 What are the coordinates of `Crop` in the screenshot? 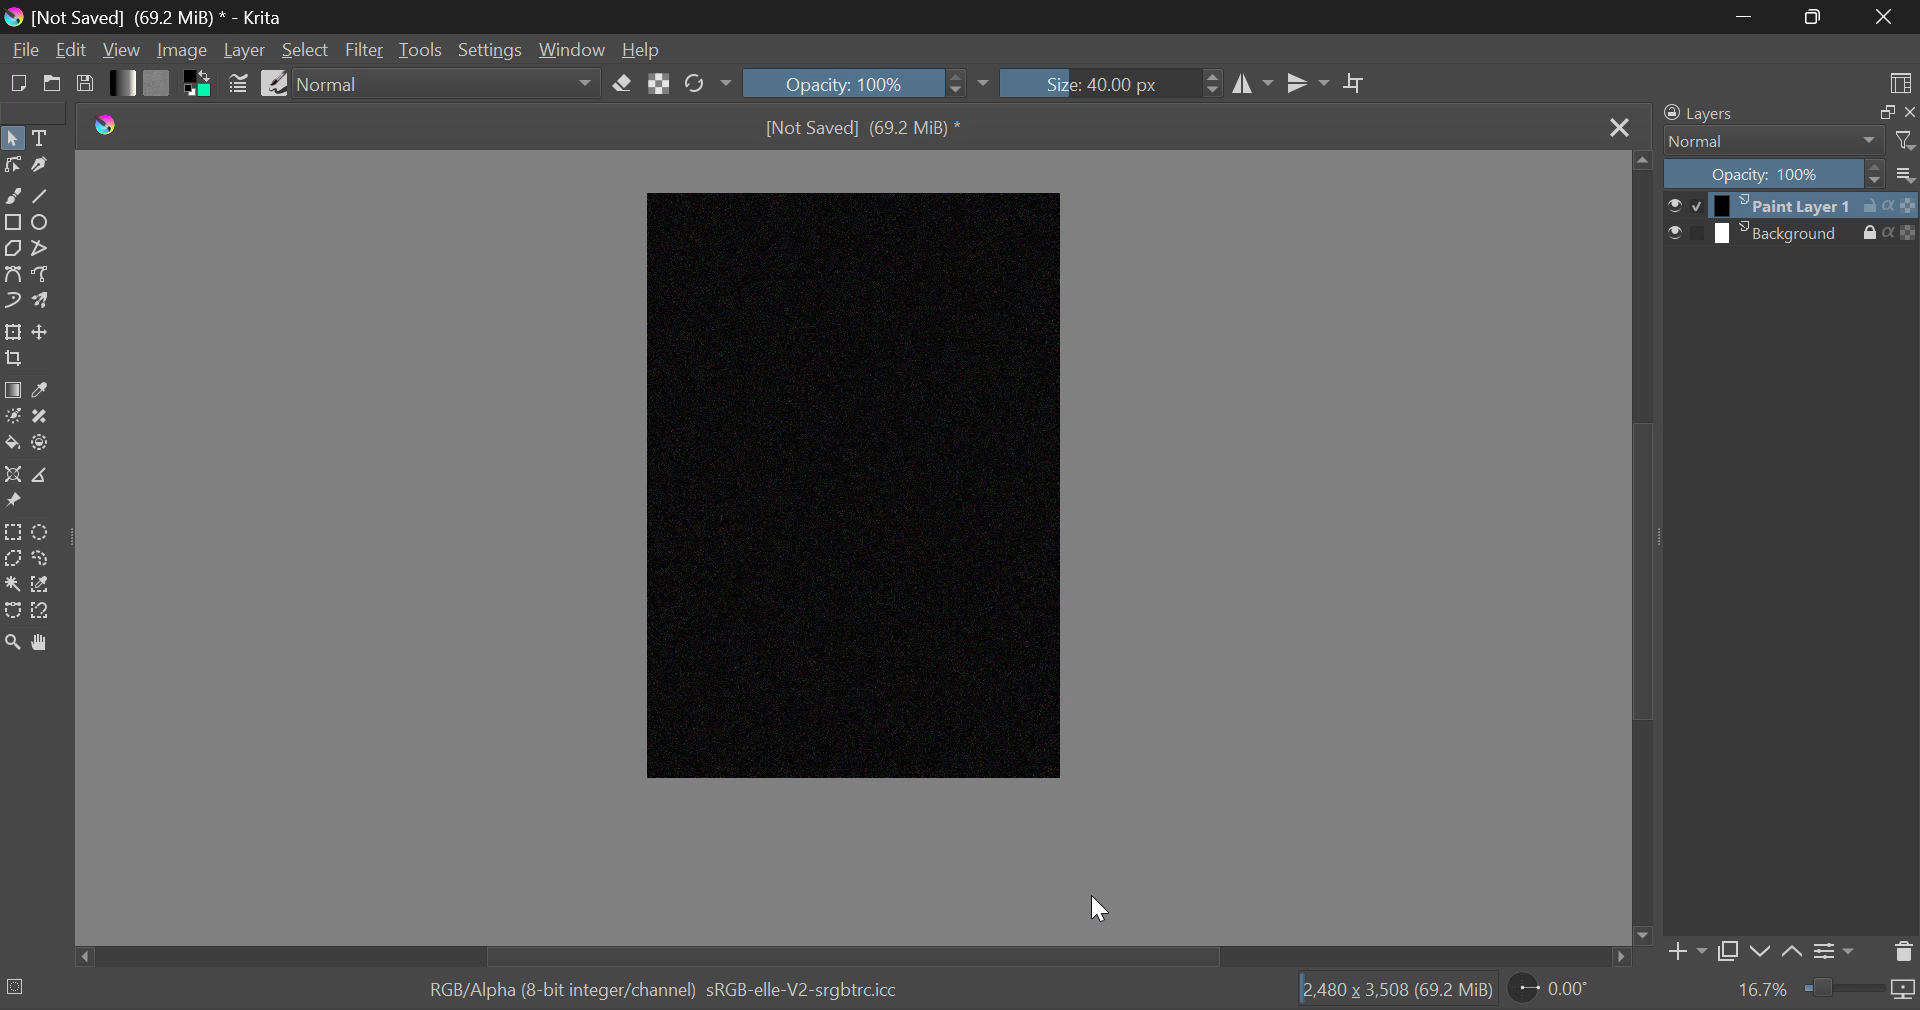 It's located at (12, 359).